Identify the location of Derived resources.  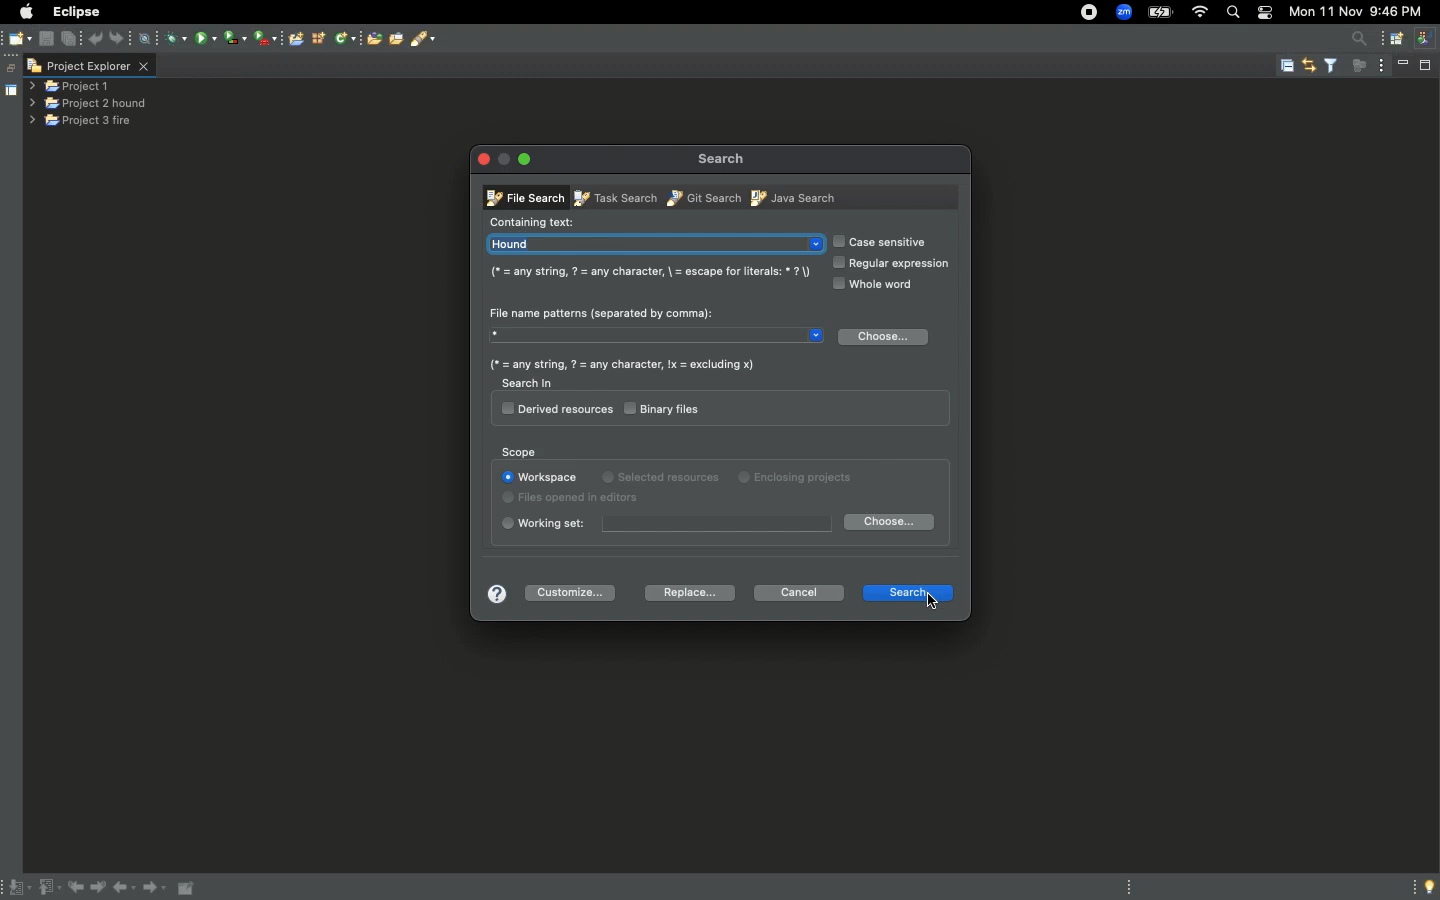
(556, 410).